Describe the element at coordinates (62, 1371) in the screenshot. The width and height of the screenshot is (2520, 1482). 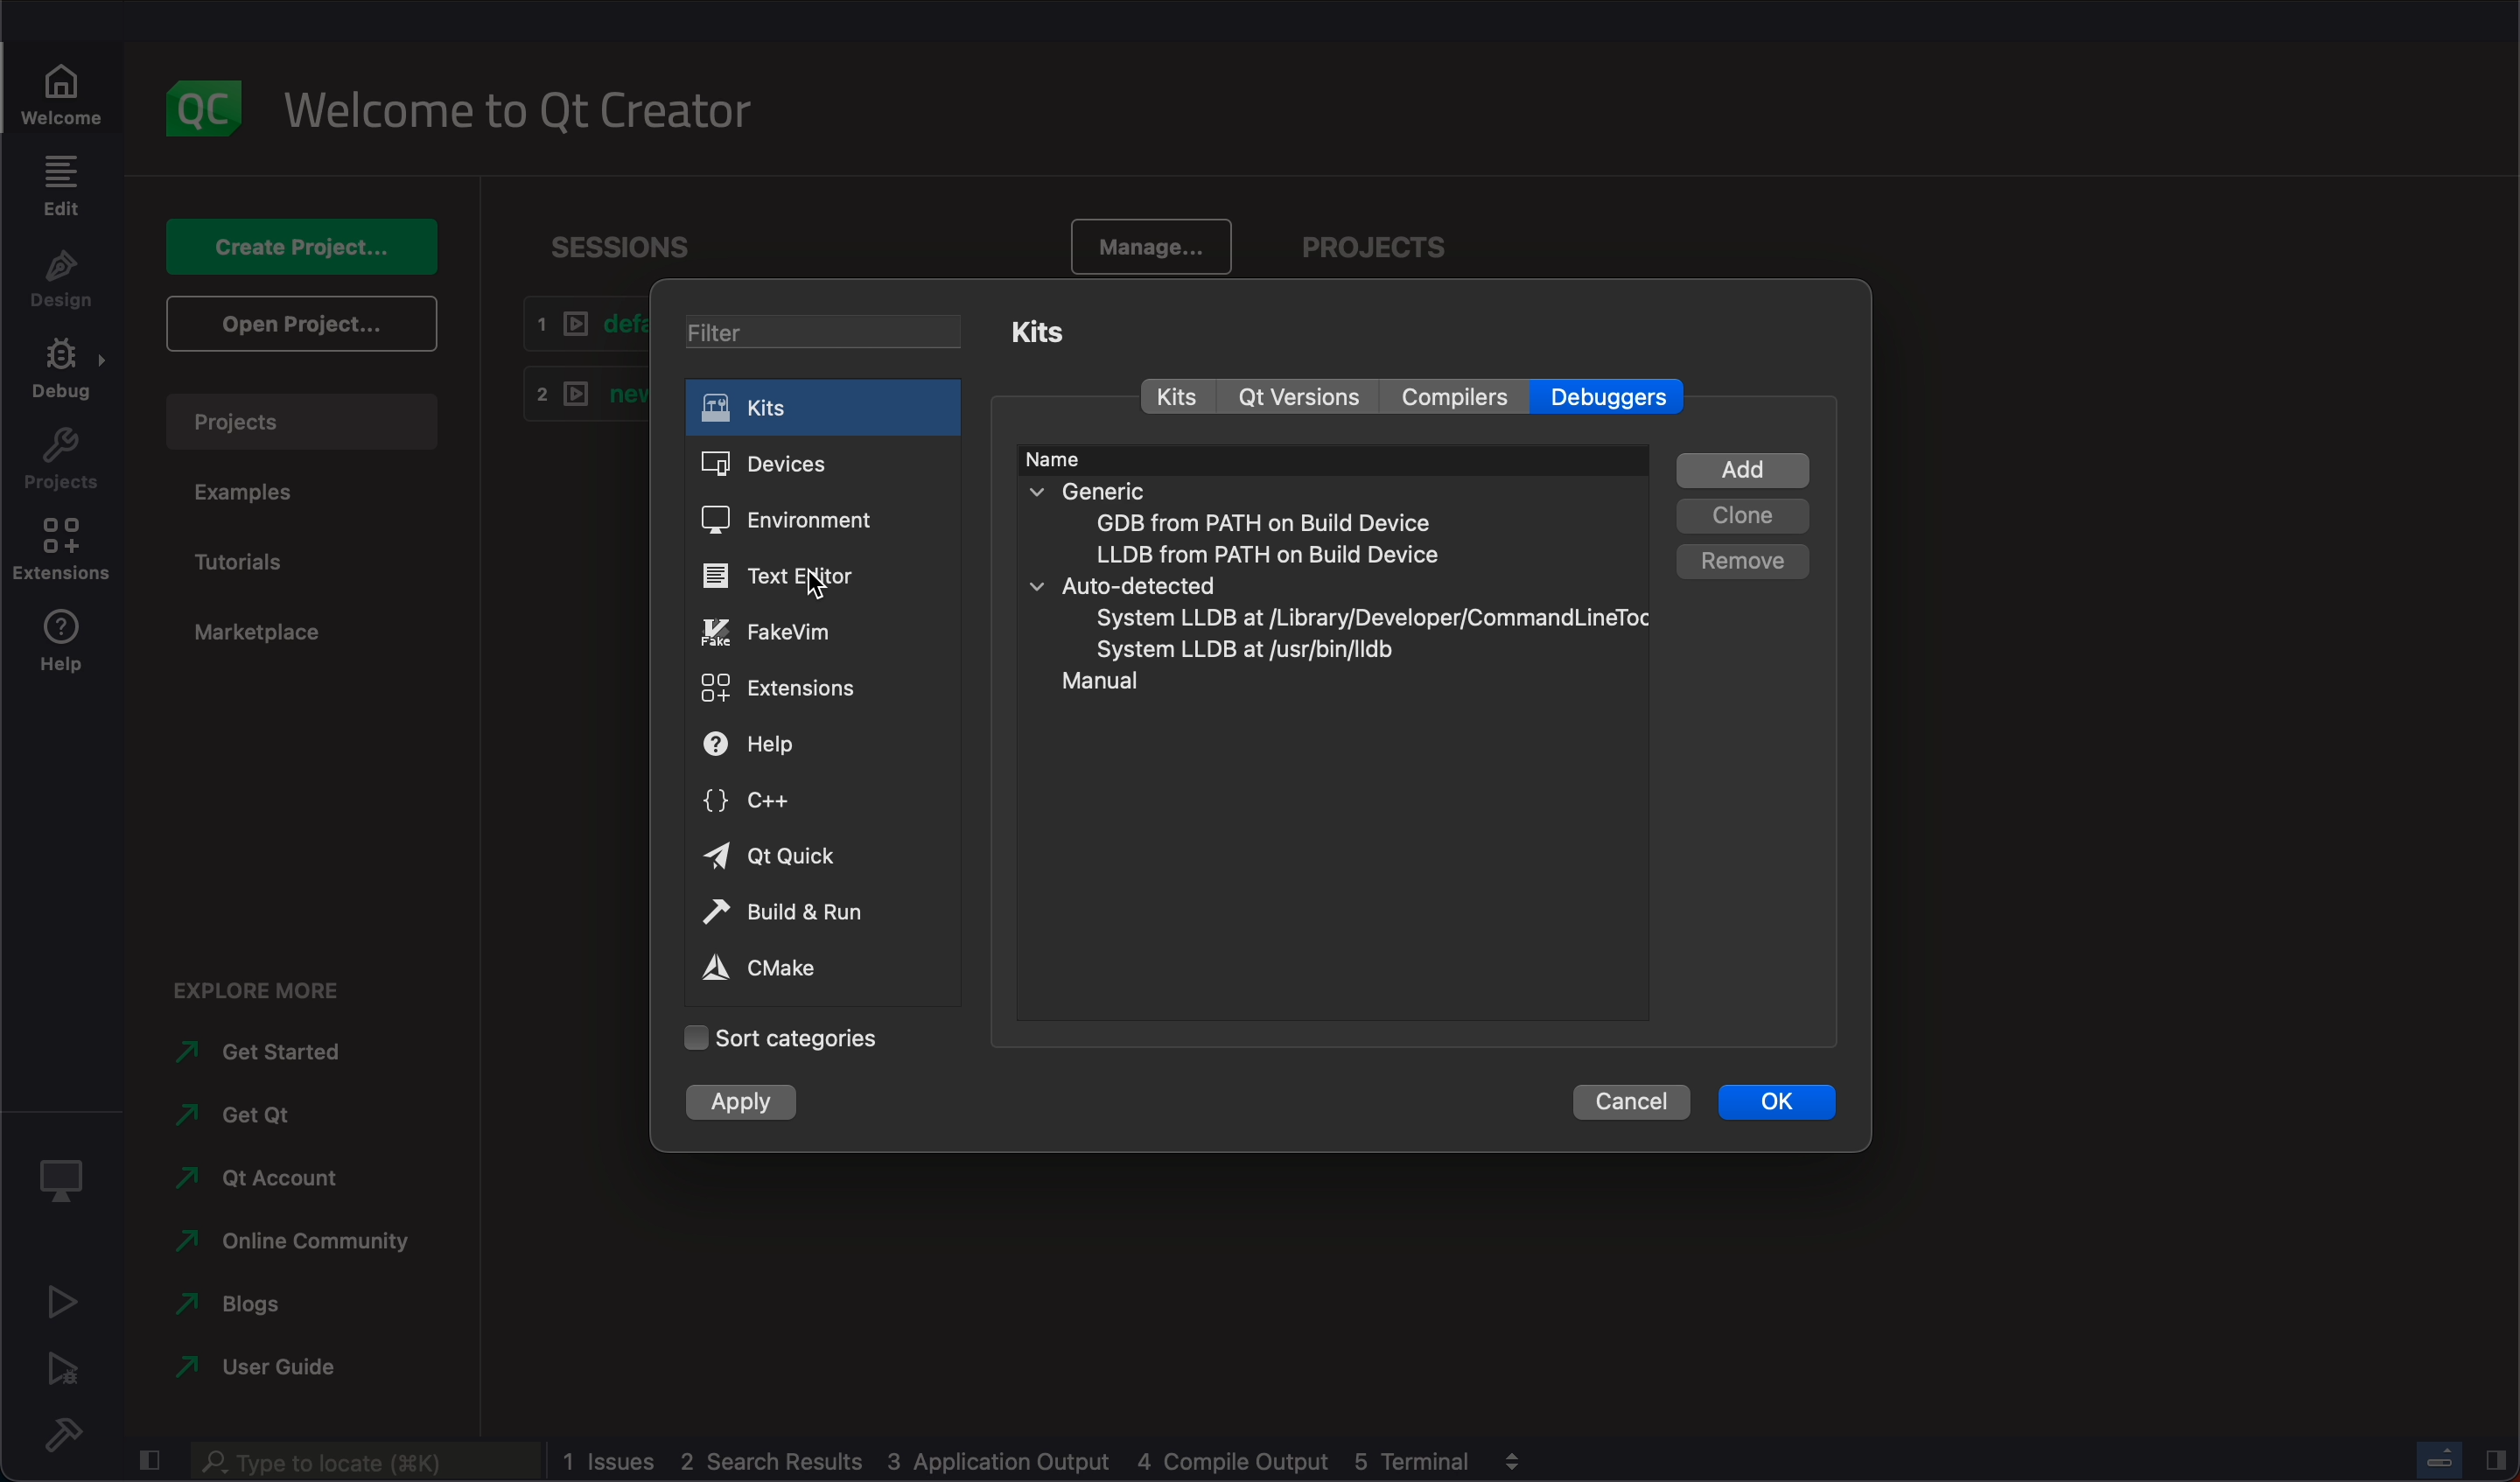
I see `run debug` at that location.